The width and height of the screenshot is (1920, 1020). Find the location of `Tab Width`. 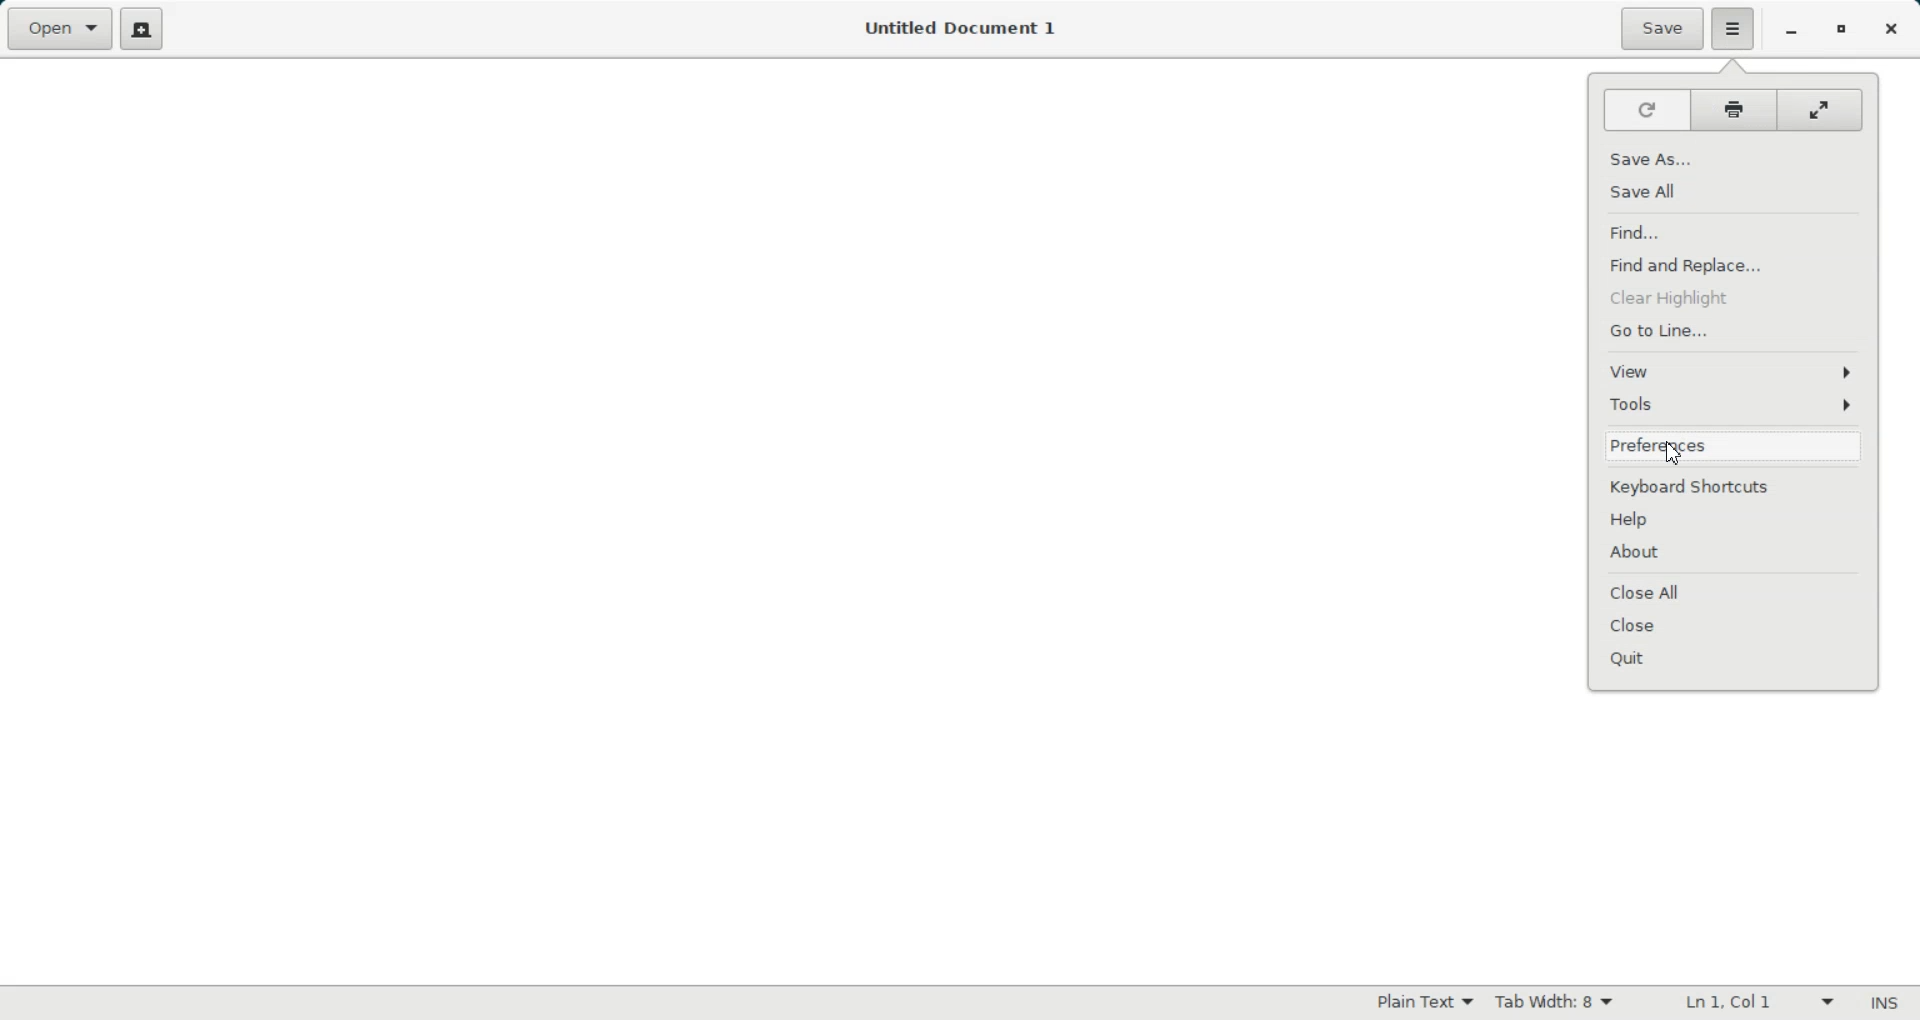

Tab Width is located at coordinates (1553, 1002).